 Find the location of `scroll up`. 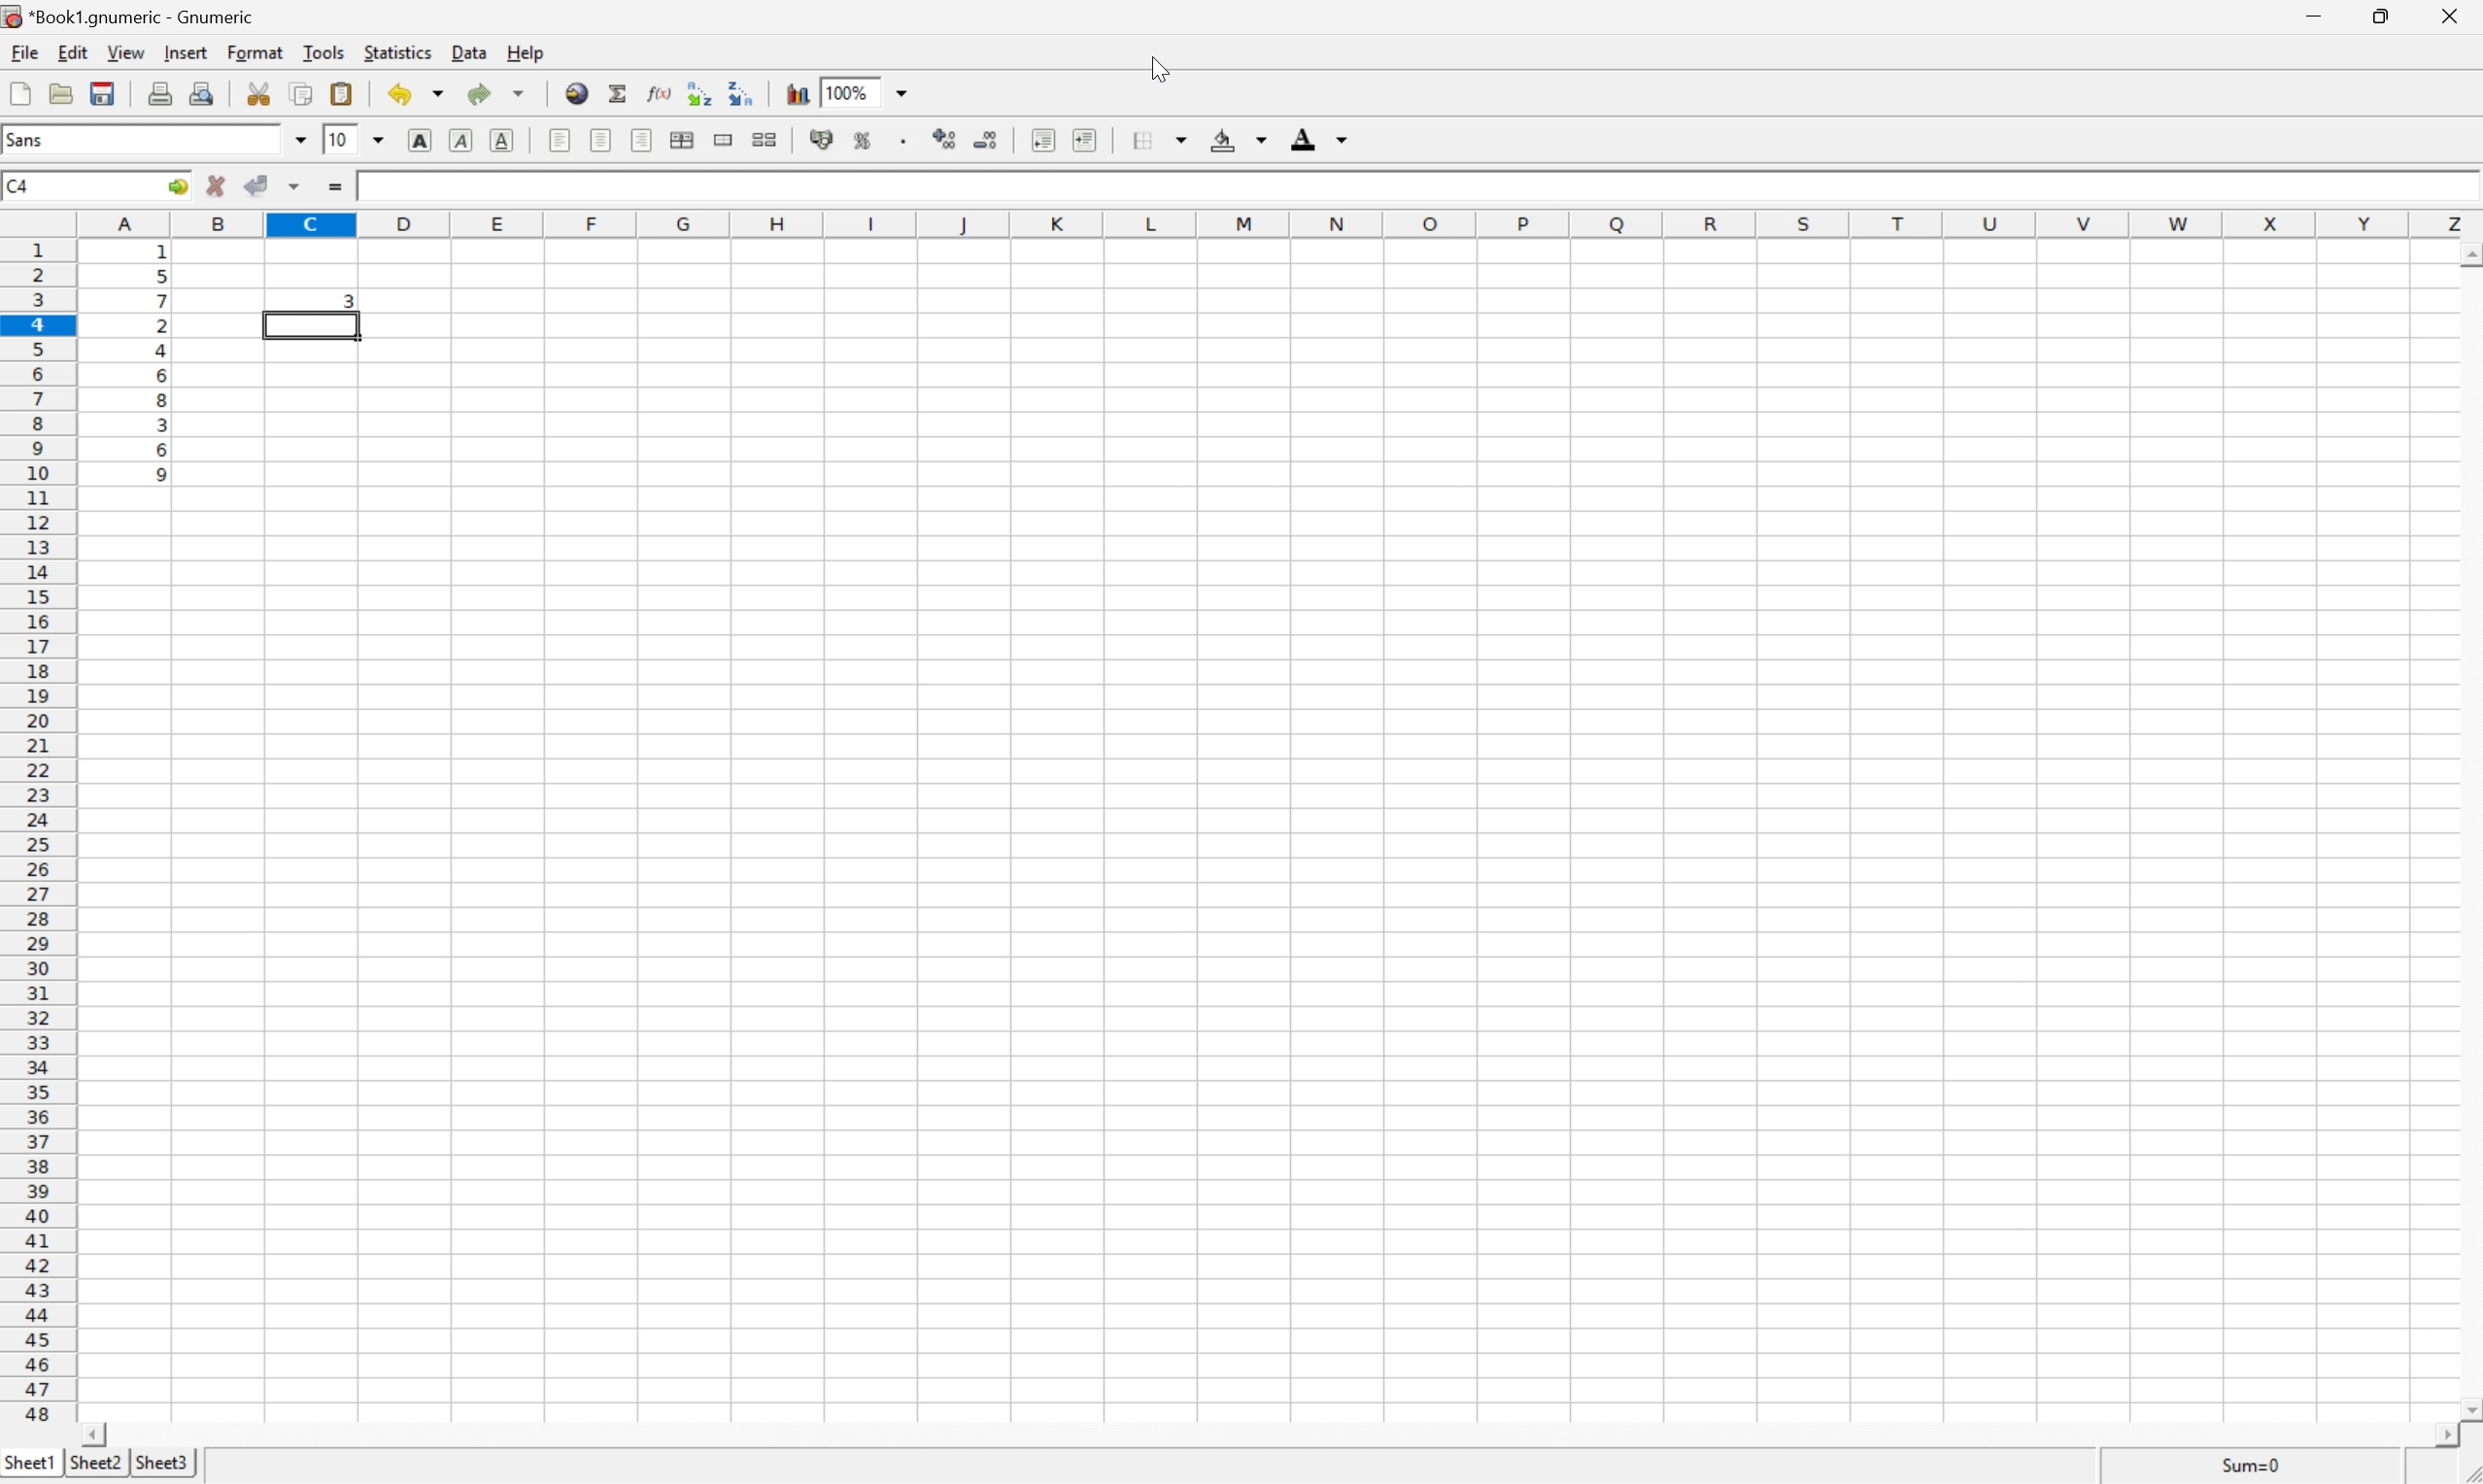

scroll up is located at coordinates (2467, 250).